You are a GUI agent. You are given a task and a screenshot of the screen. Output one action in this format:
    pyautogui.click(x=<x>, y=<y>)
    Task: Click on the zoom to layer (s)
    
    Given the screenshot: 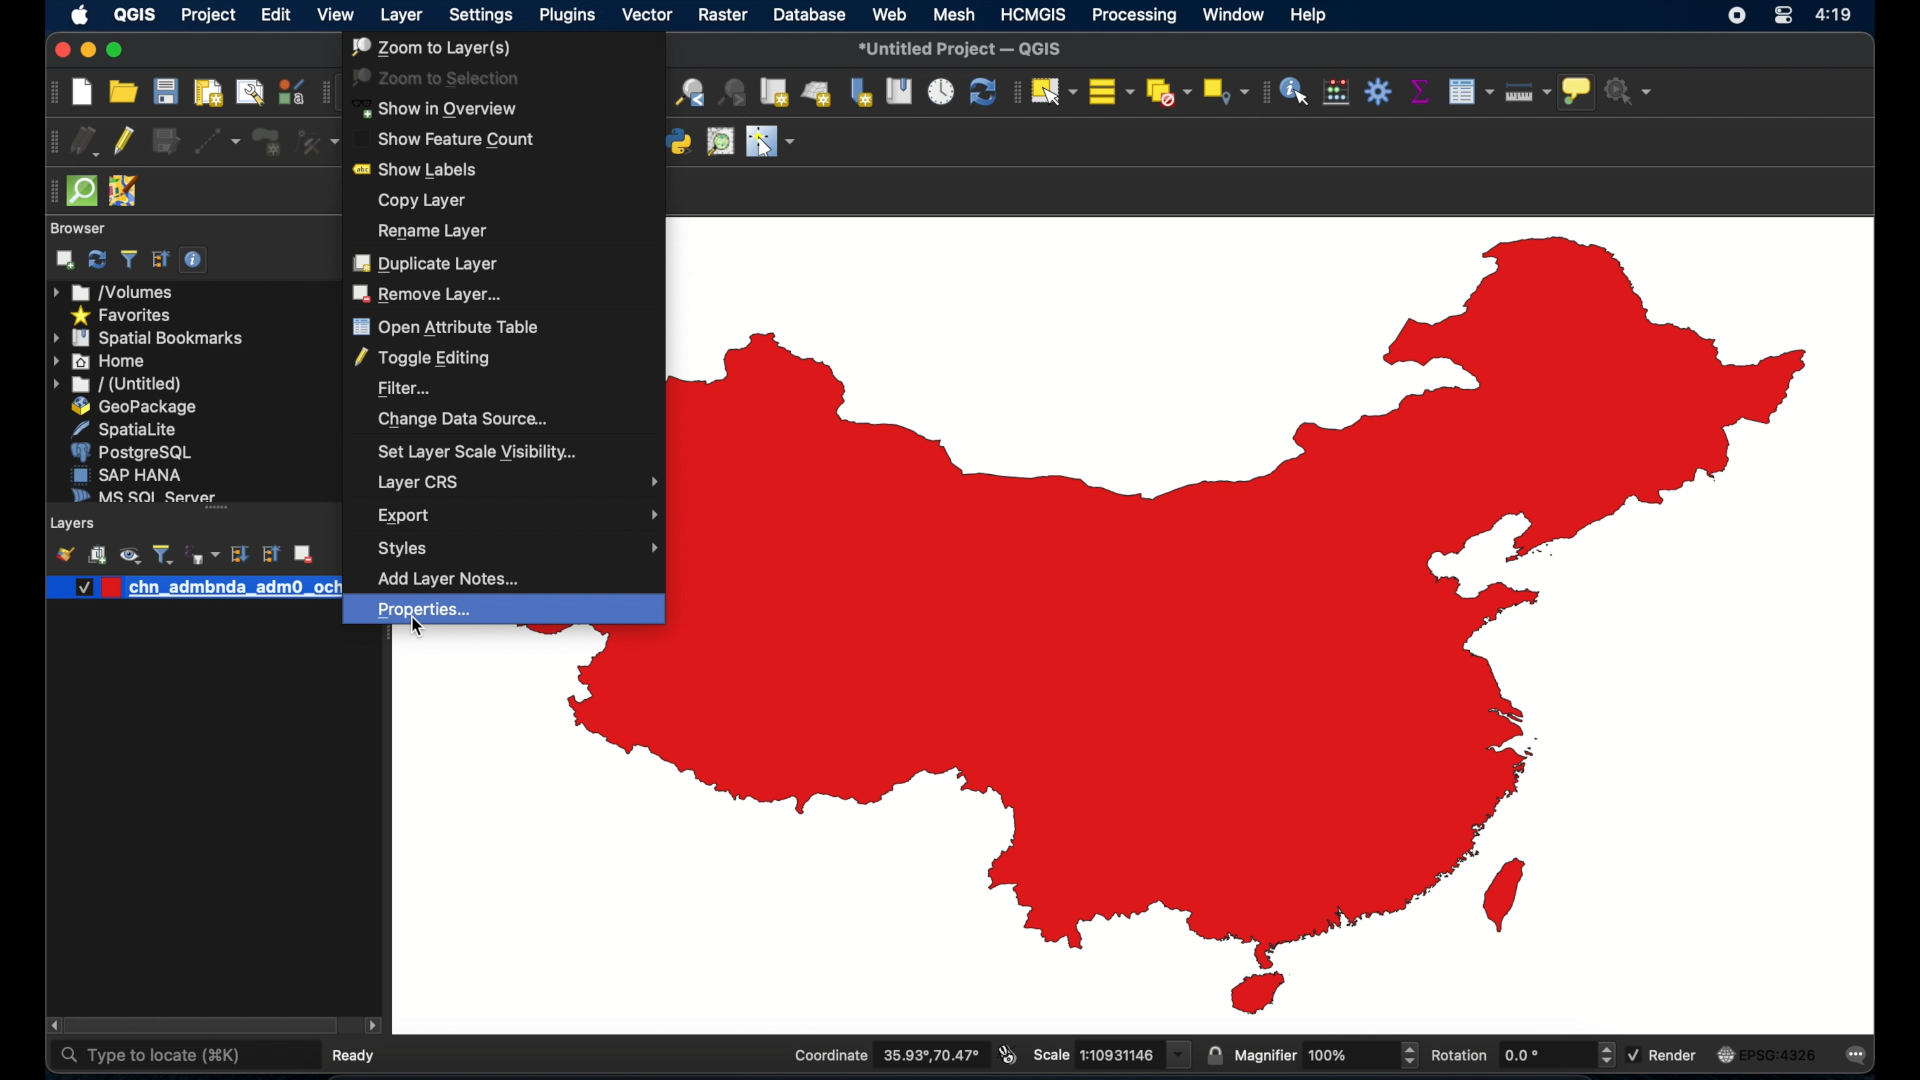 What is the action you would take?
    pyautogui.click(x=428, y=47)
    